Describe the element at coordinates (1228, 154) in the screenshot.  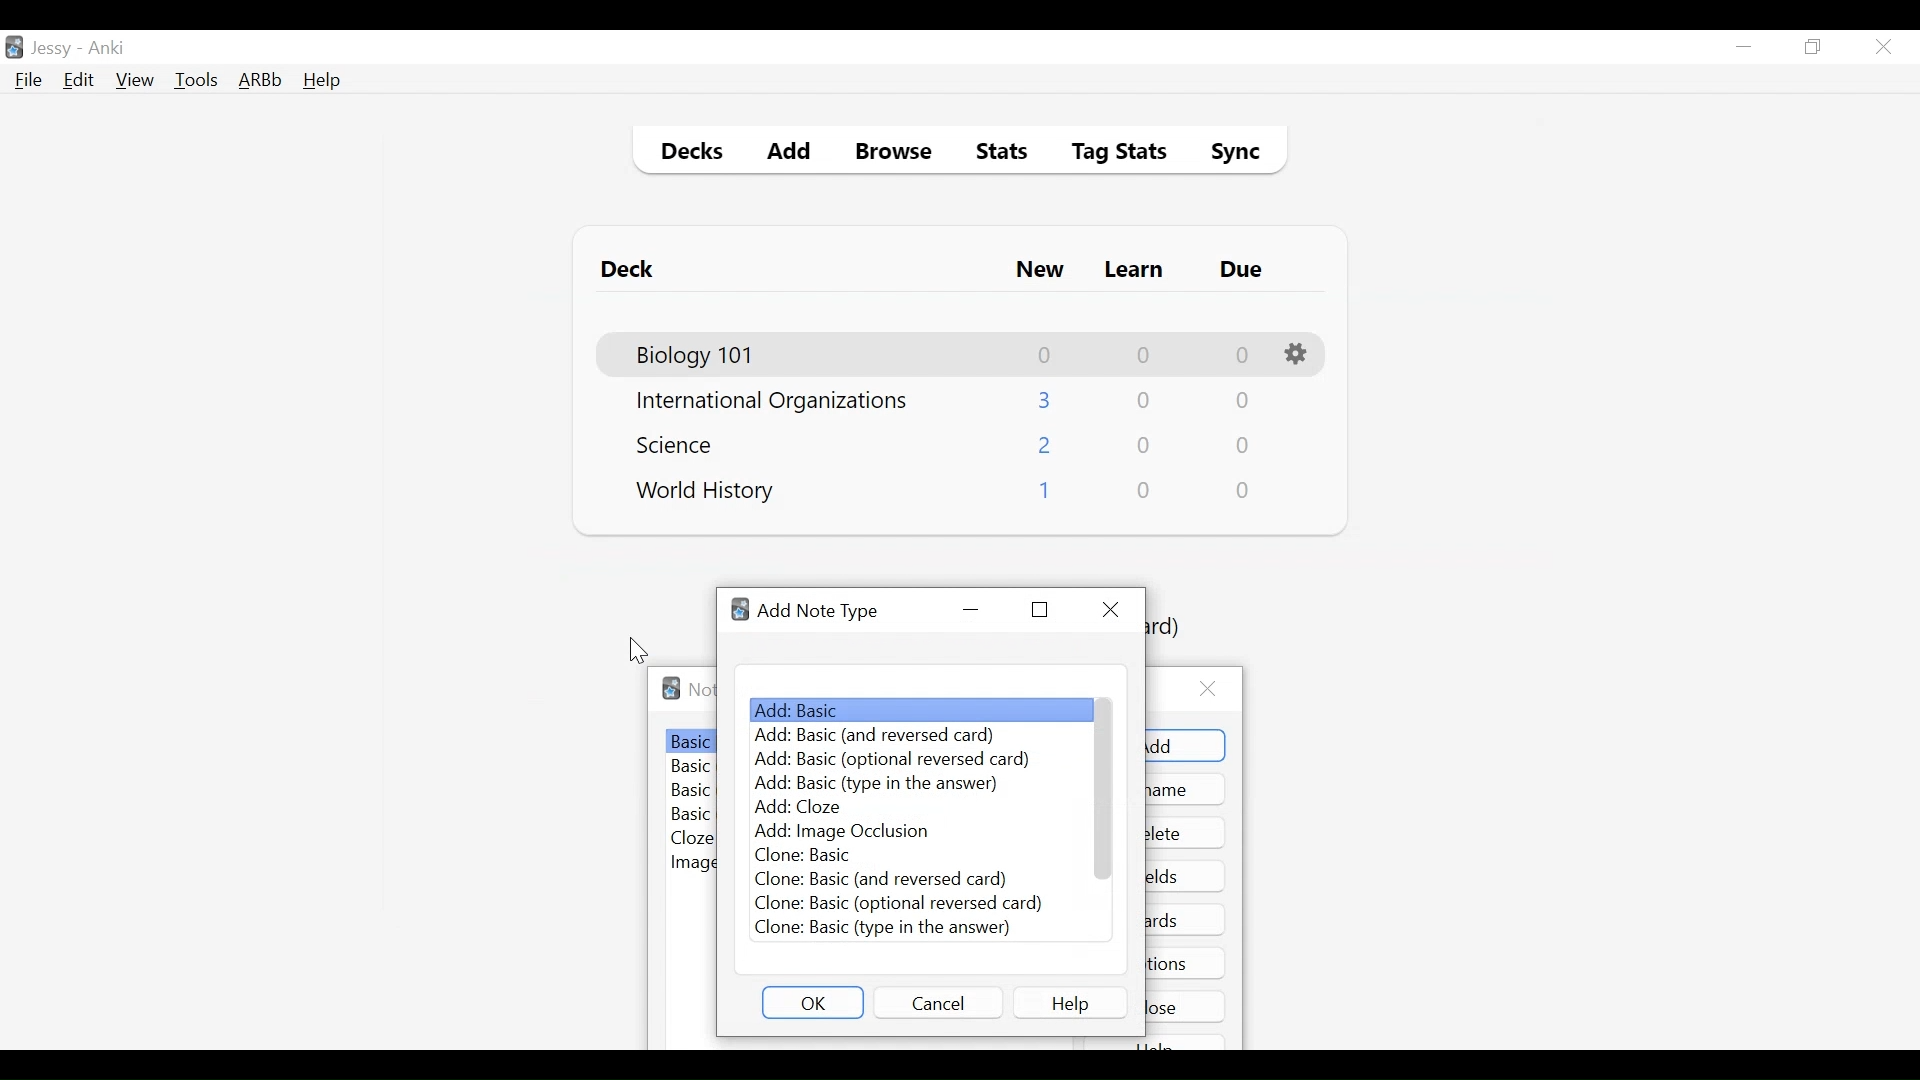
I see `Sybc` at that location.